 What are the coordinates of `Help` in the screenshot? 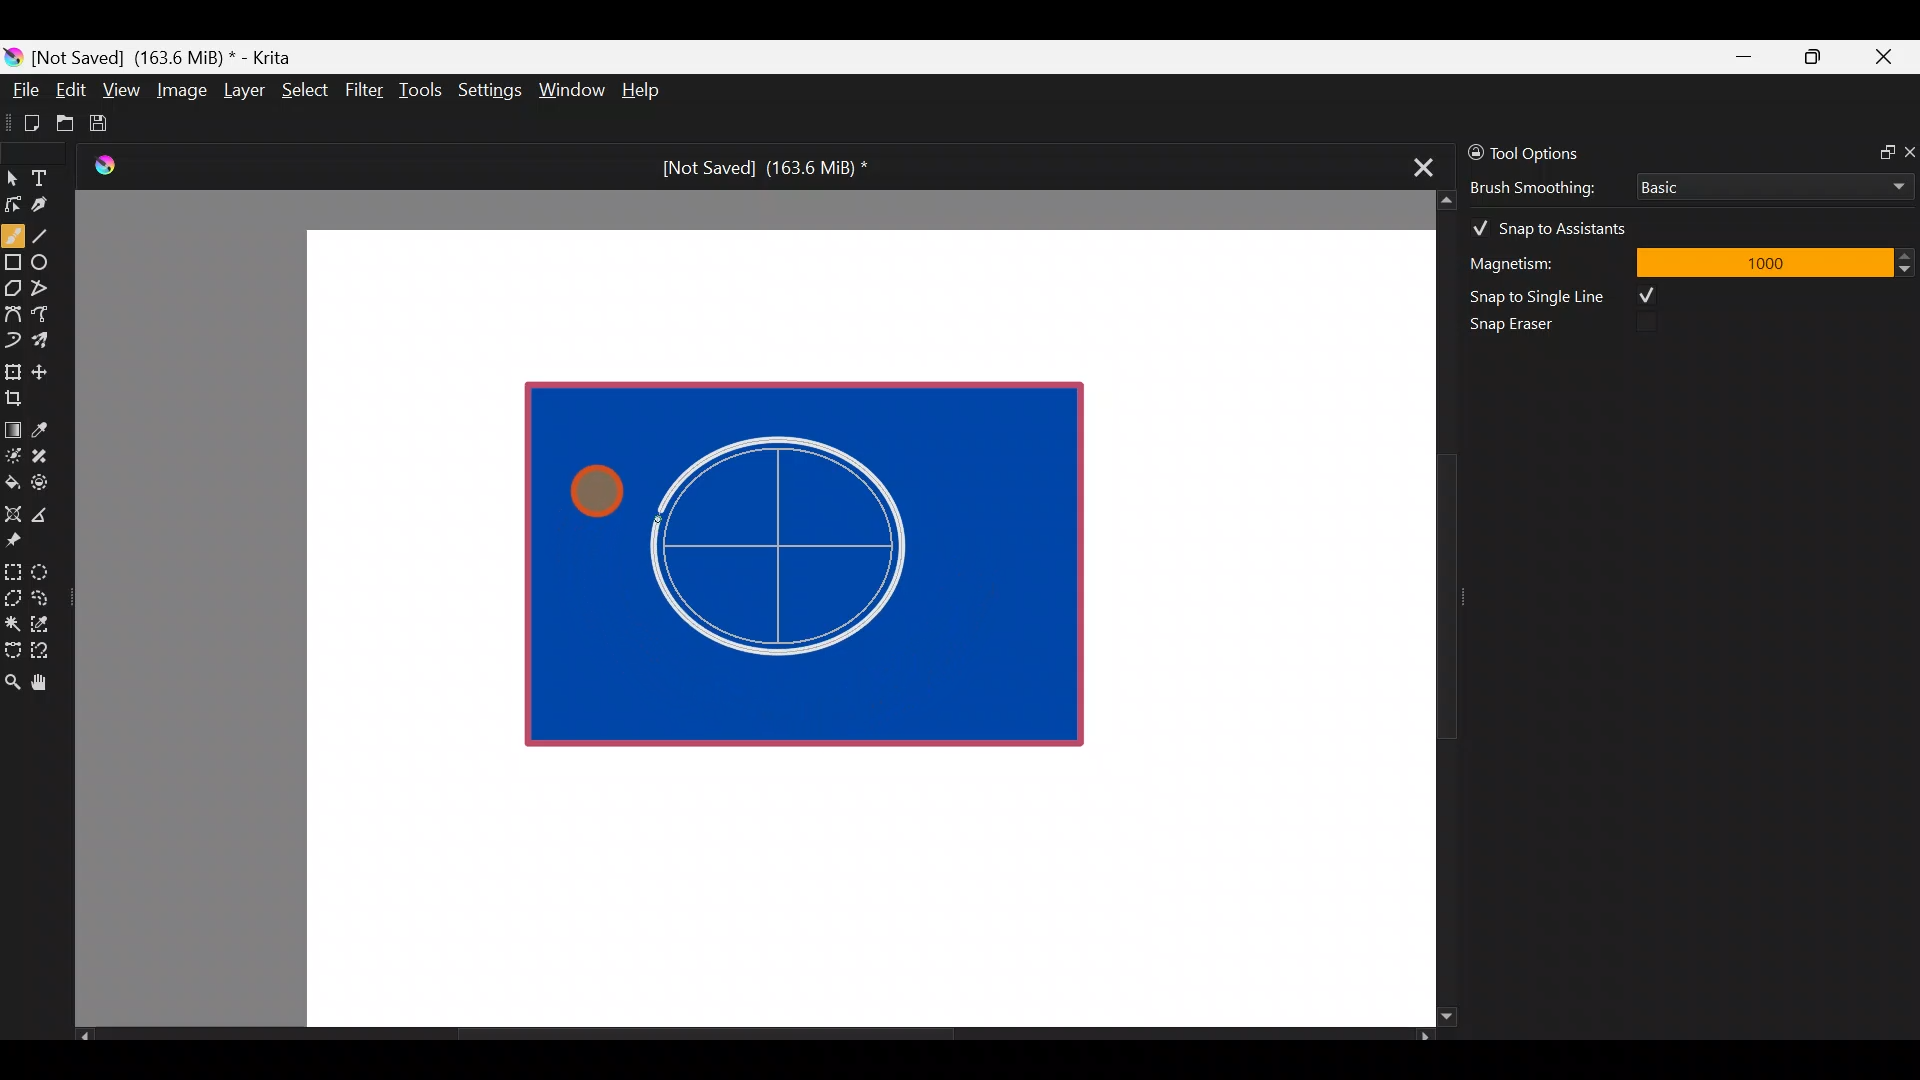 It's located at (644, 92).